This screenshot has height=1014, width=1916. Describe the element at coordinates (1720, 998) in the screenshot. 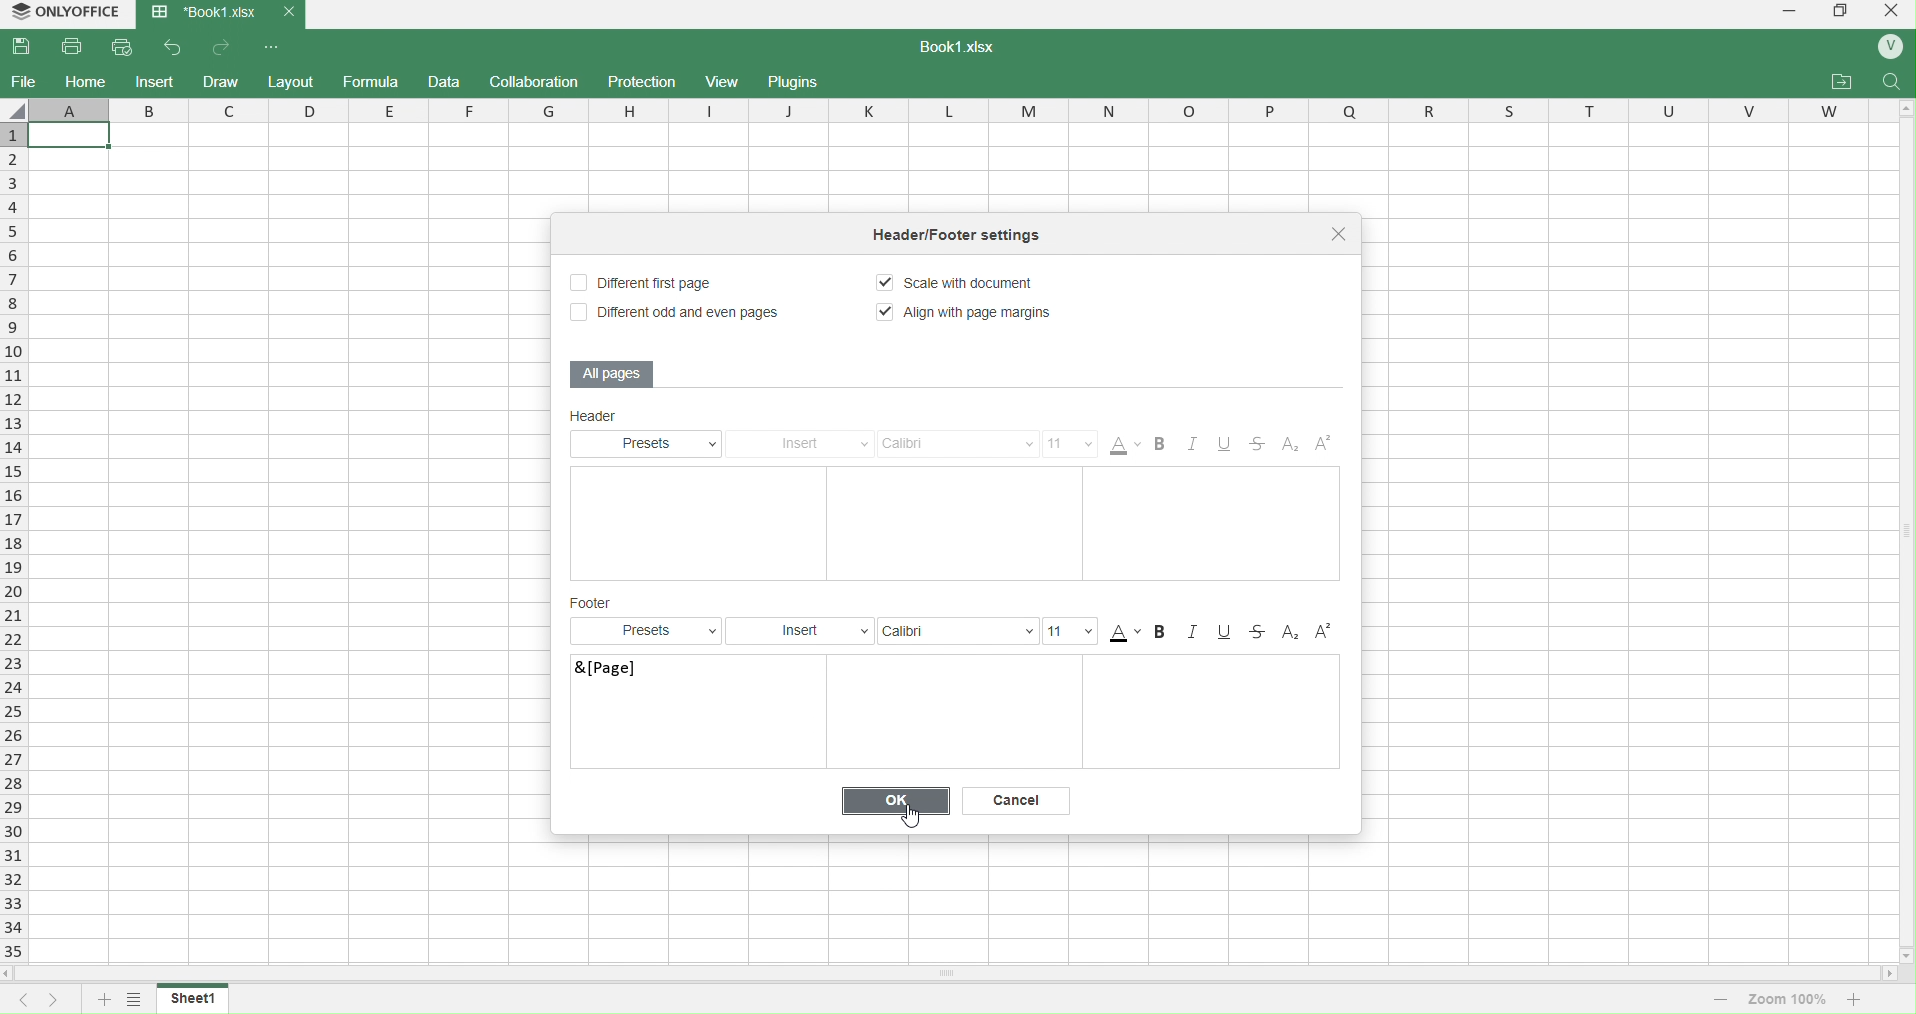

I see `decrease zoom ` at that location.